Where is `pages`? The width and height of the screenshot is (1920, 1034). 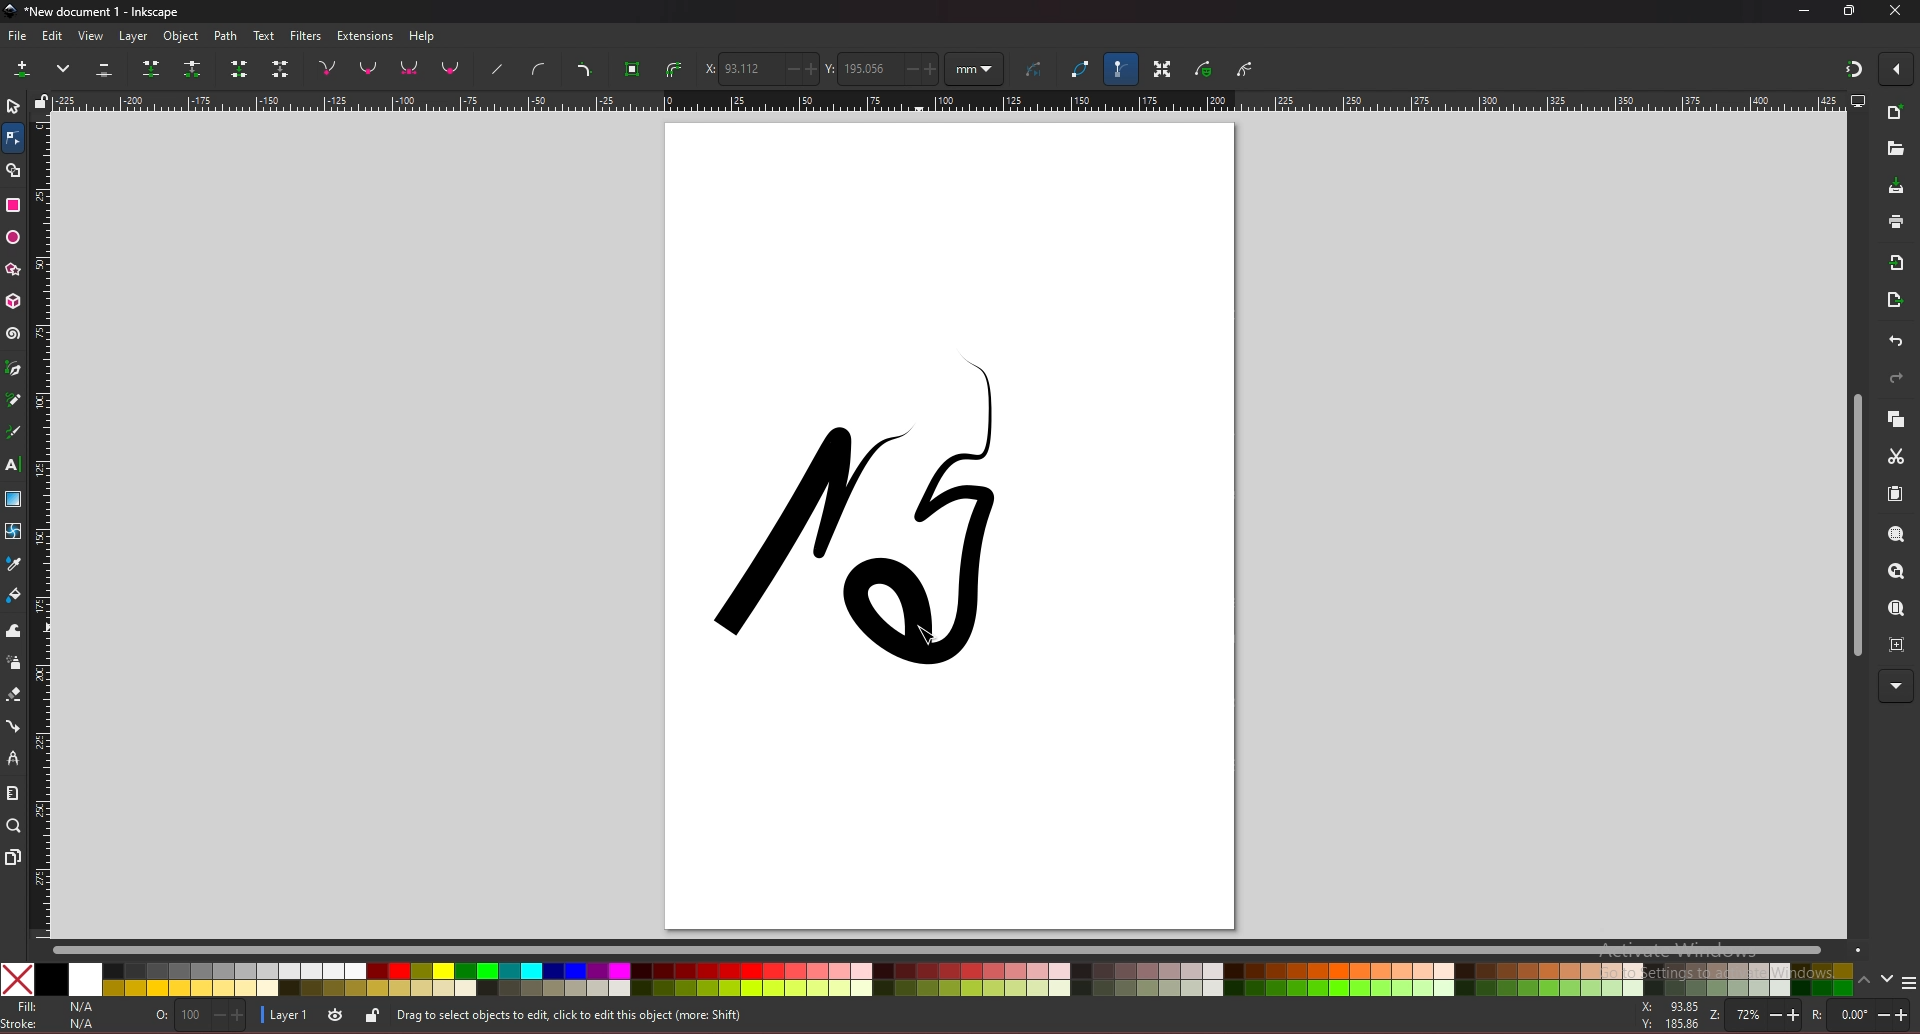 pages is located at coordinates (14, 857).